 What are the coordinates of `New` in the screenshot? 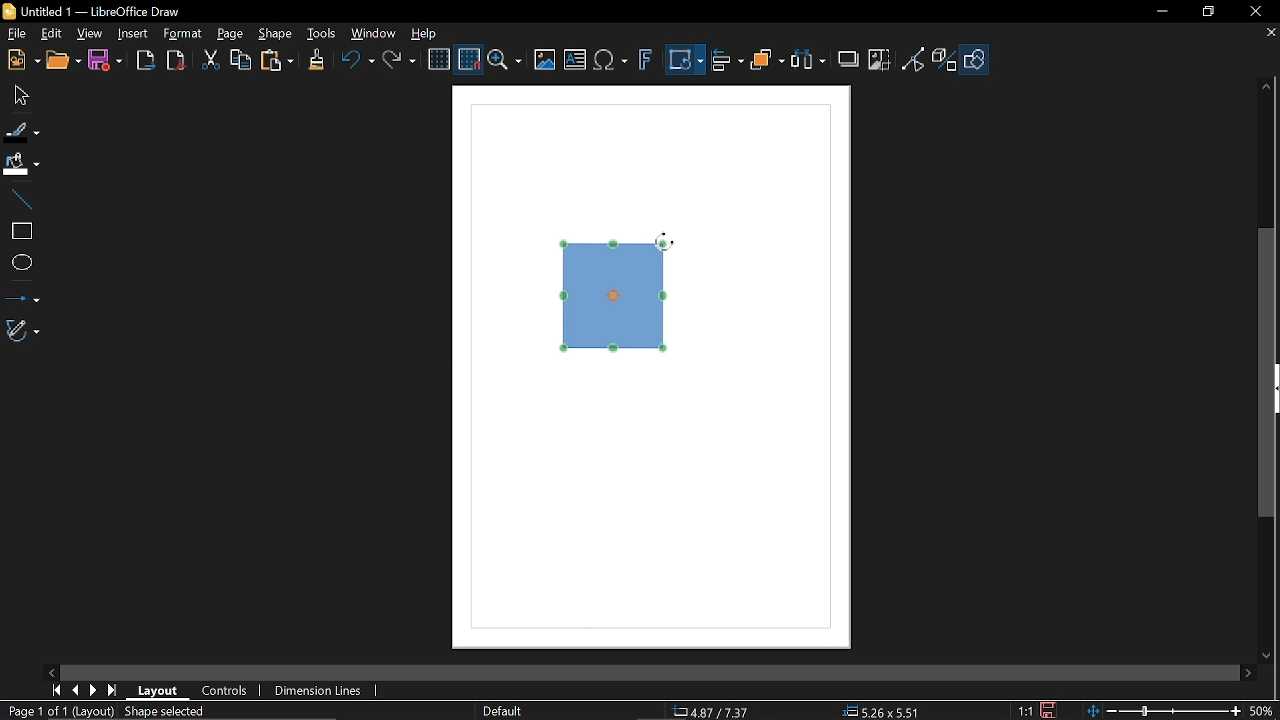 It's located at (22, 59).